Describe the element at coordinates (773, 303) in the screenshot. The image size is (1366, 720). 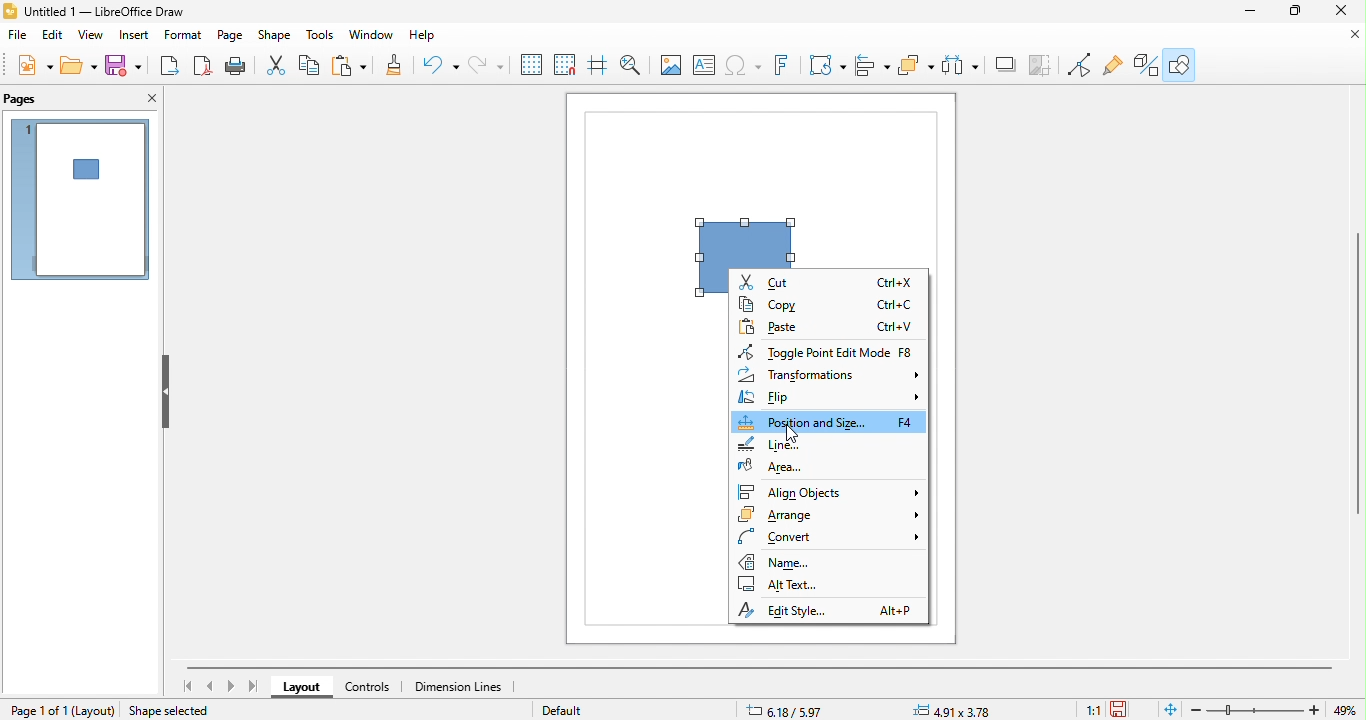
I see `copy` at that location.